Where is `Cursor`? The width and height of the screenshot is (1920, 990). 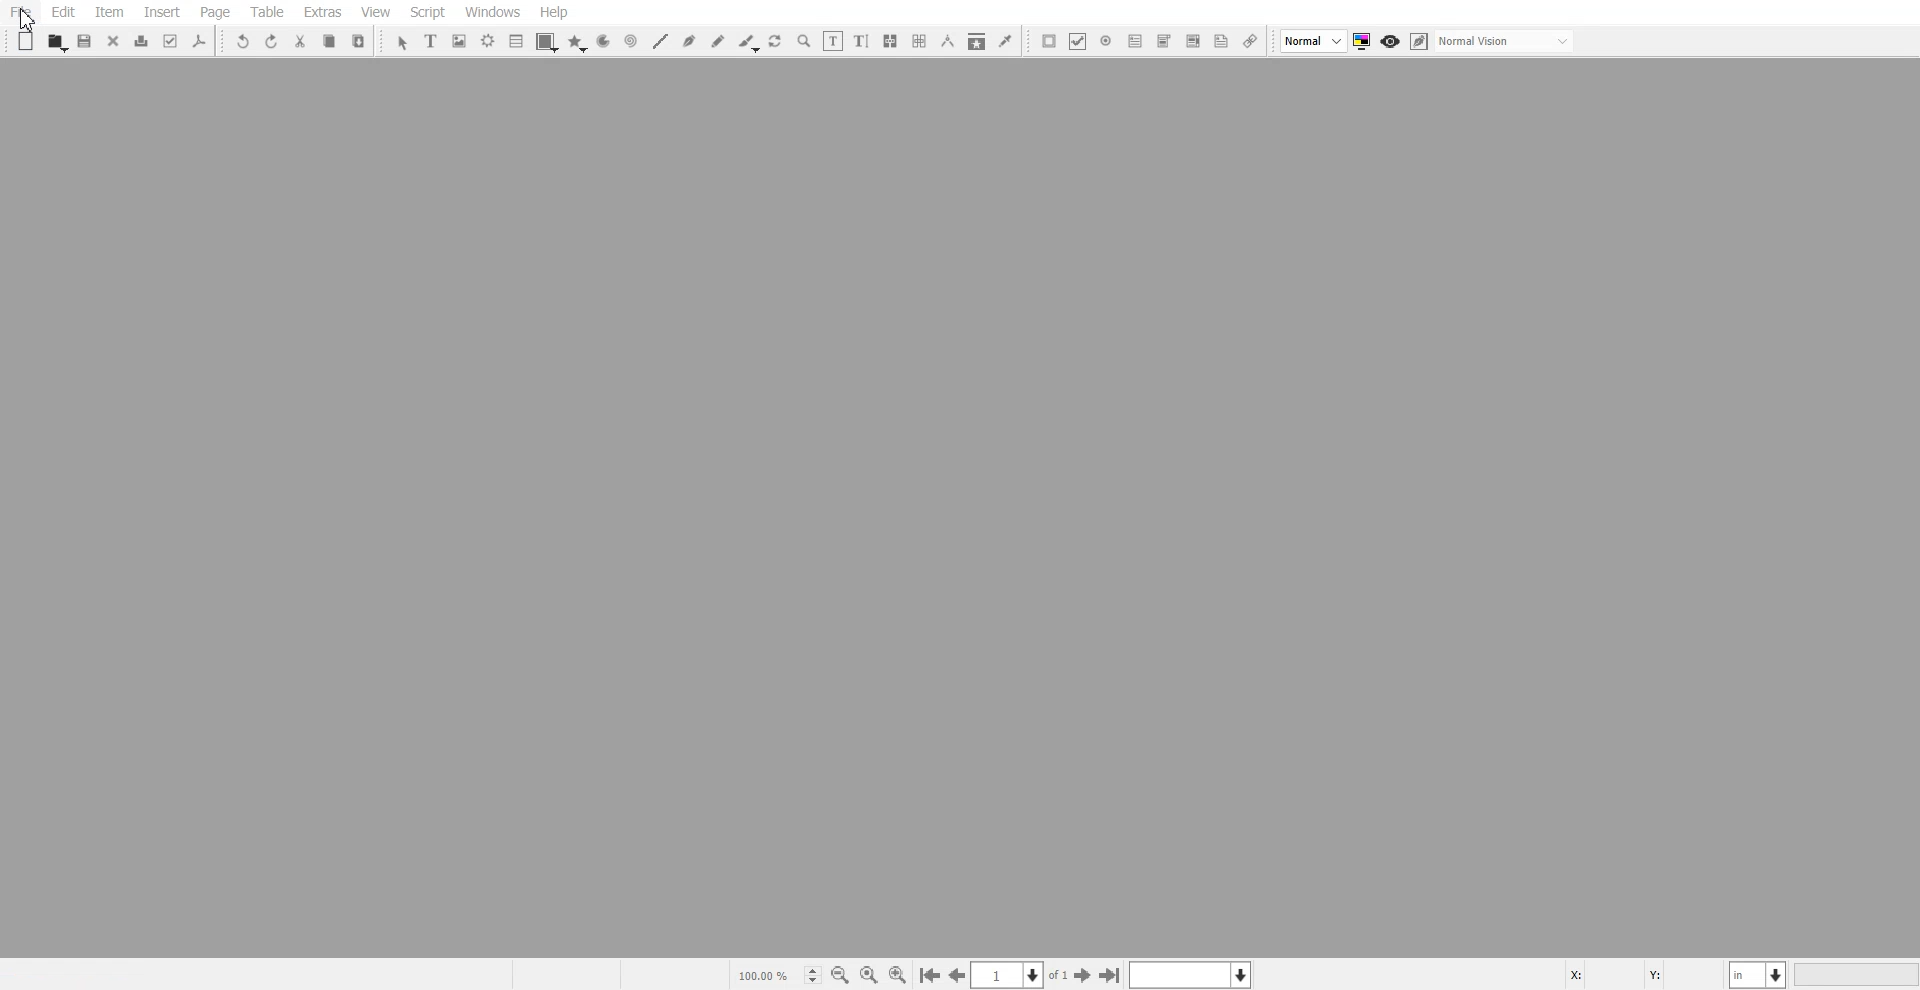
Cursor is located at coordinates (26, 18).